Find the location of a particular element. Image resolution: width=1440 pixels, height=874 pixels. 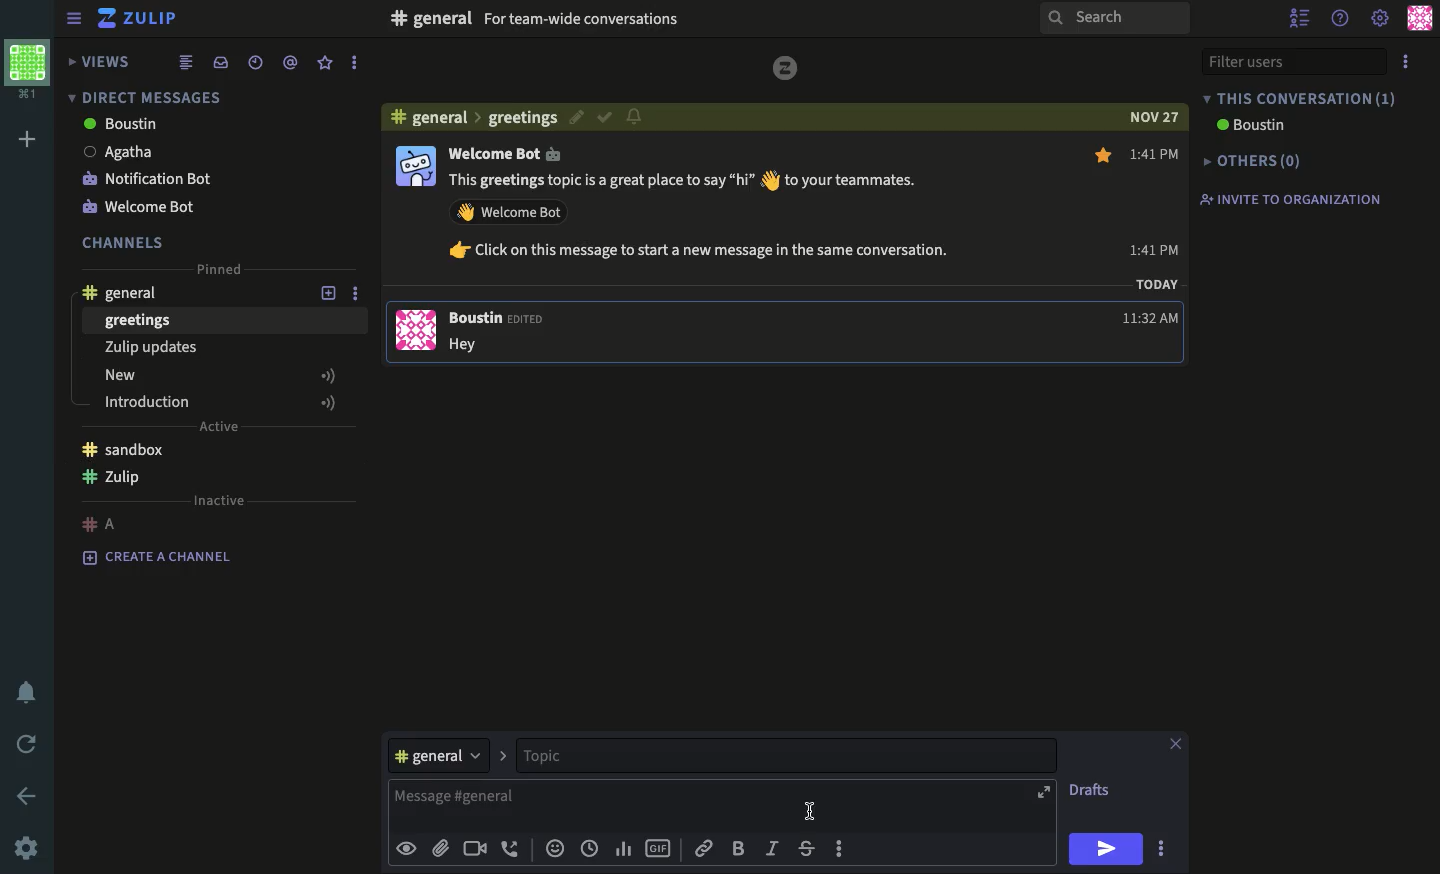

greeting is located at coordinates (523, 119).